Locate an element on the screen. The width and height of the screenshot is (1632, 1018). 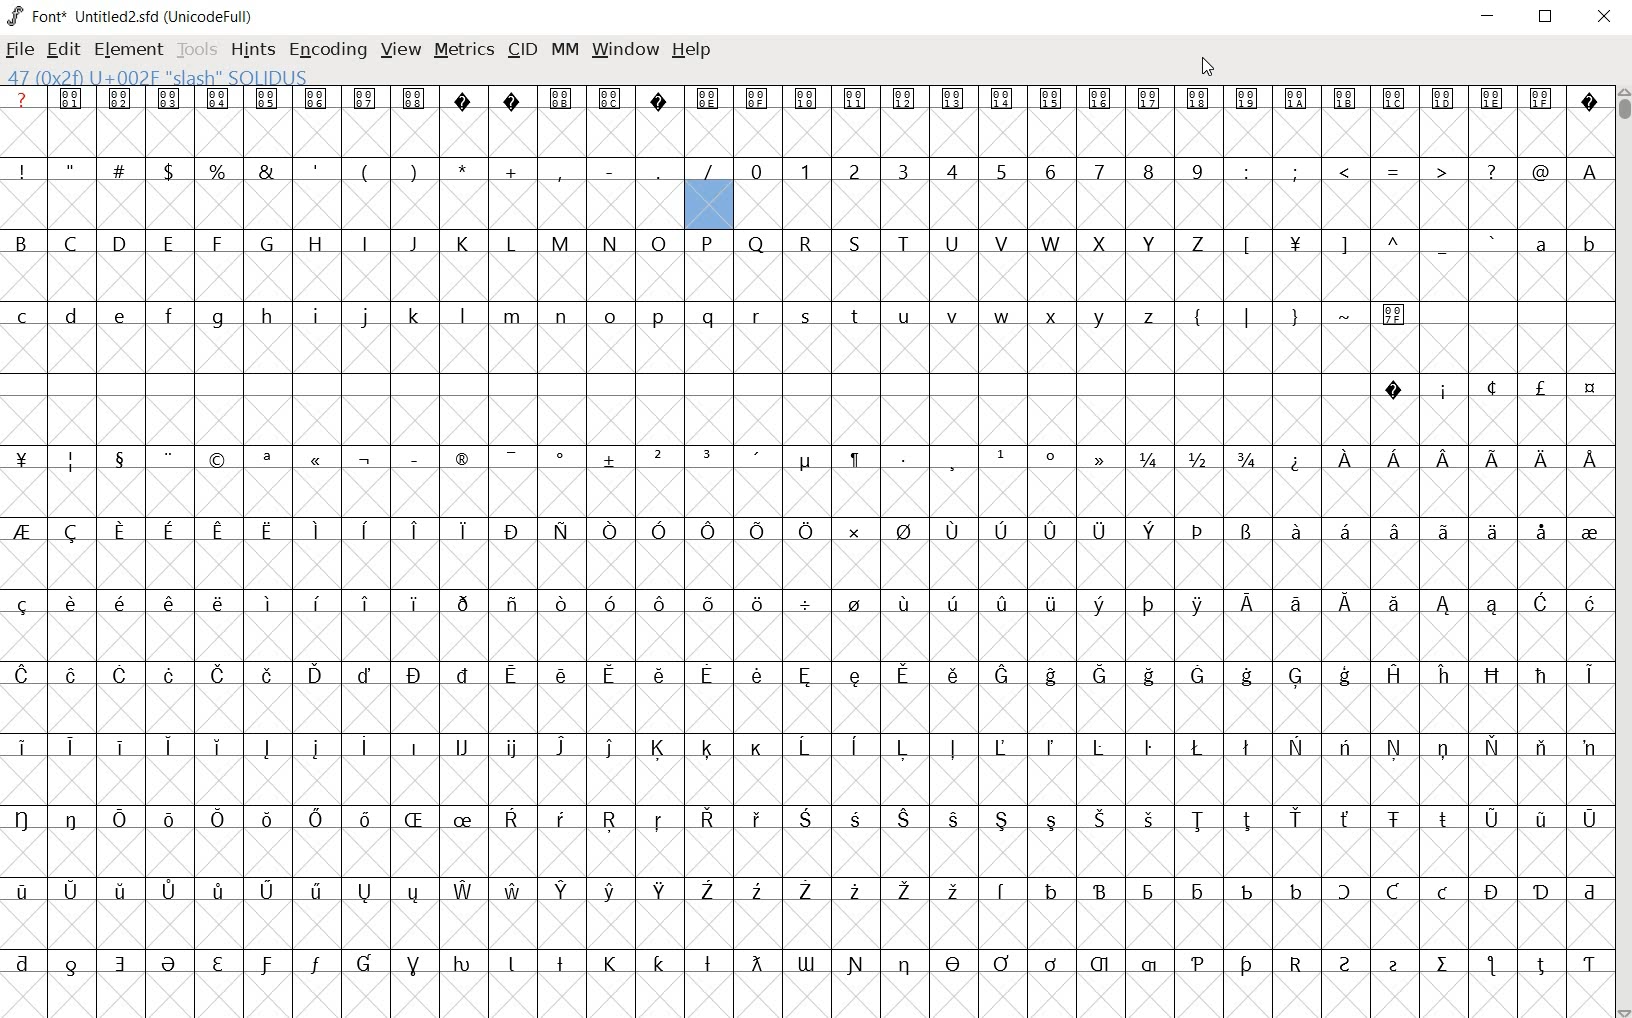
symbols is located at coordinates (1297, 313).